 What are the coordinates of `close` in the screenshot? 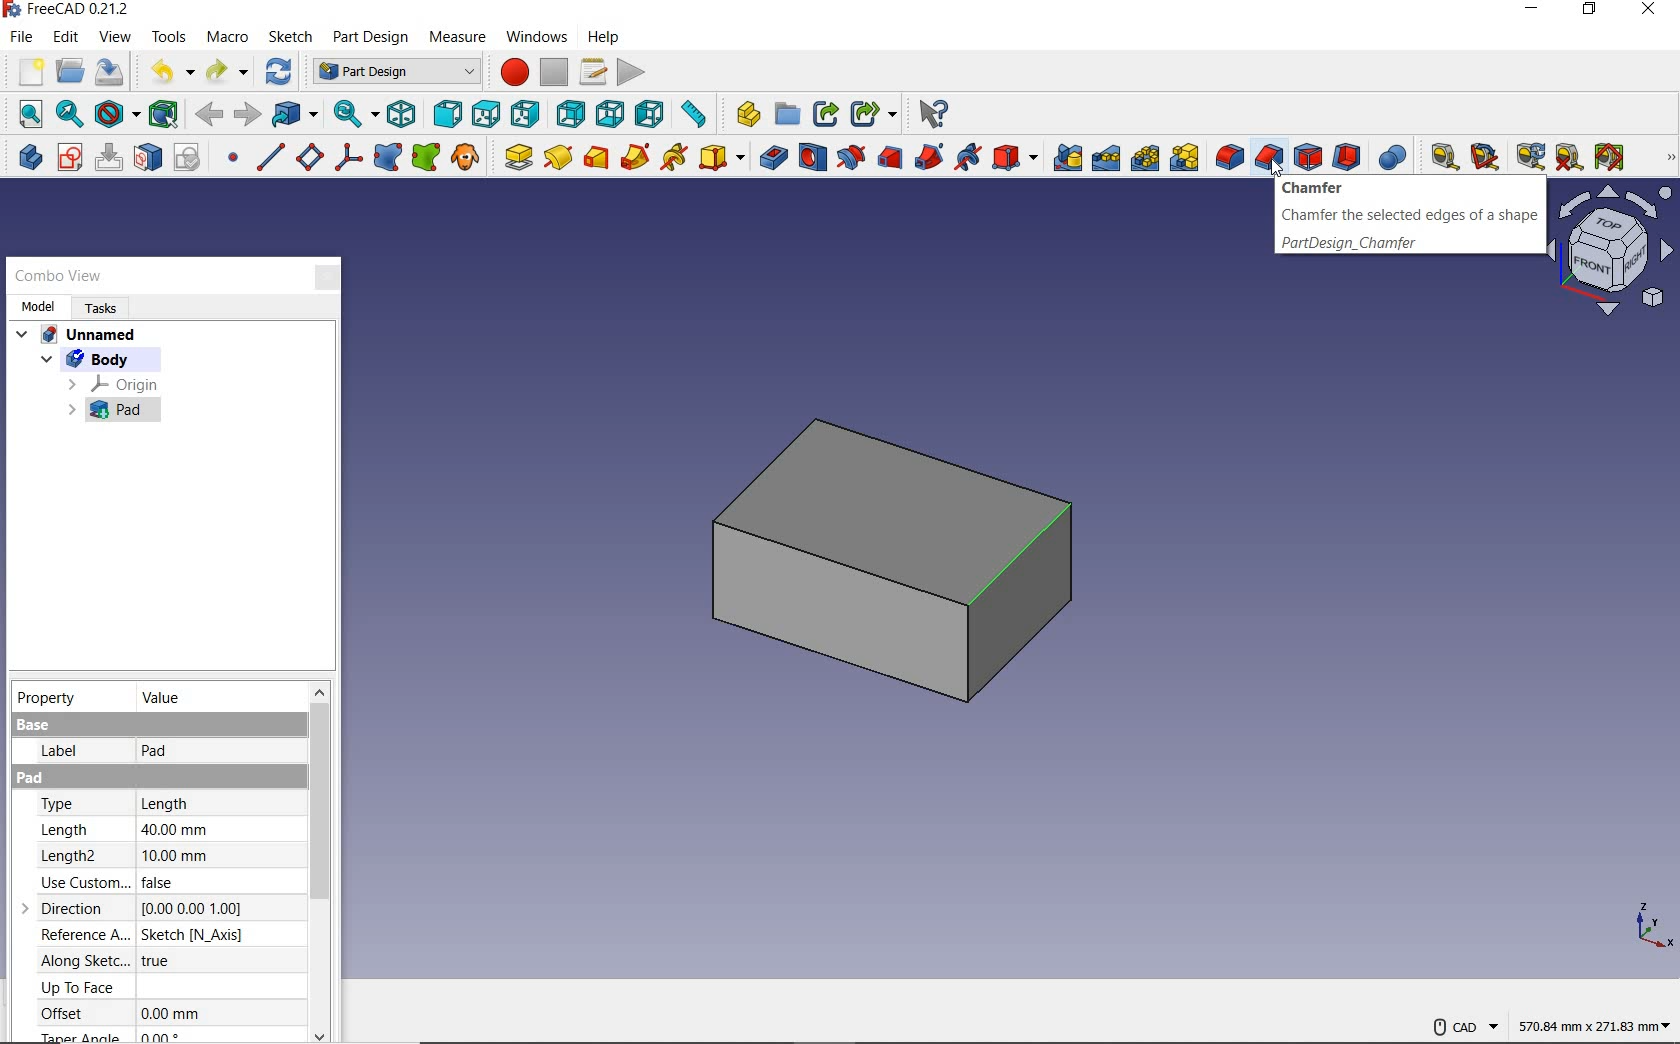 It's located at (321, 277).